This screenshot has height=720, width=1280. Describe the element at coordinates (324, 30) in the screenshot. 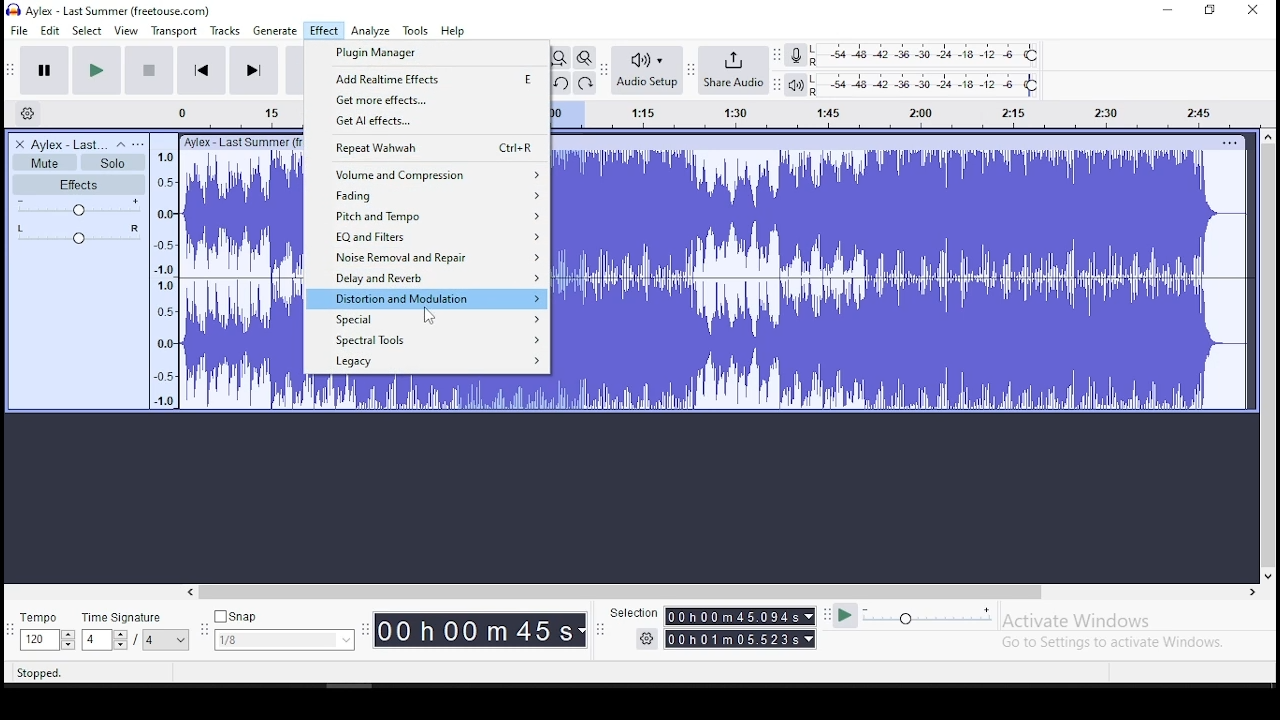

I see `effect` at that location.